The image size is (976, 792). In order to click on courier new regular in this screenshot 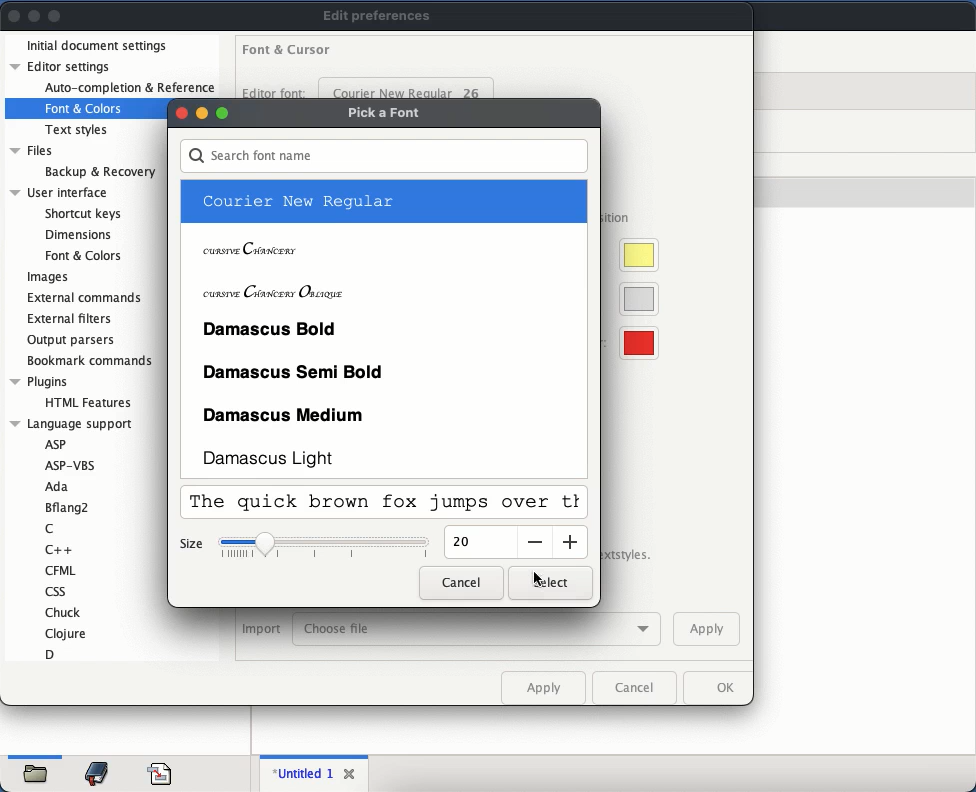, I will do `click(407, 88)`.